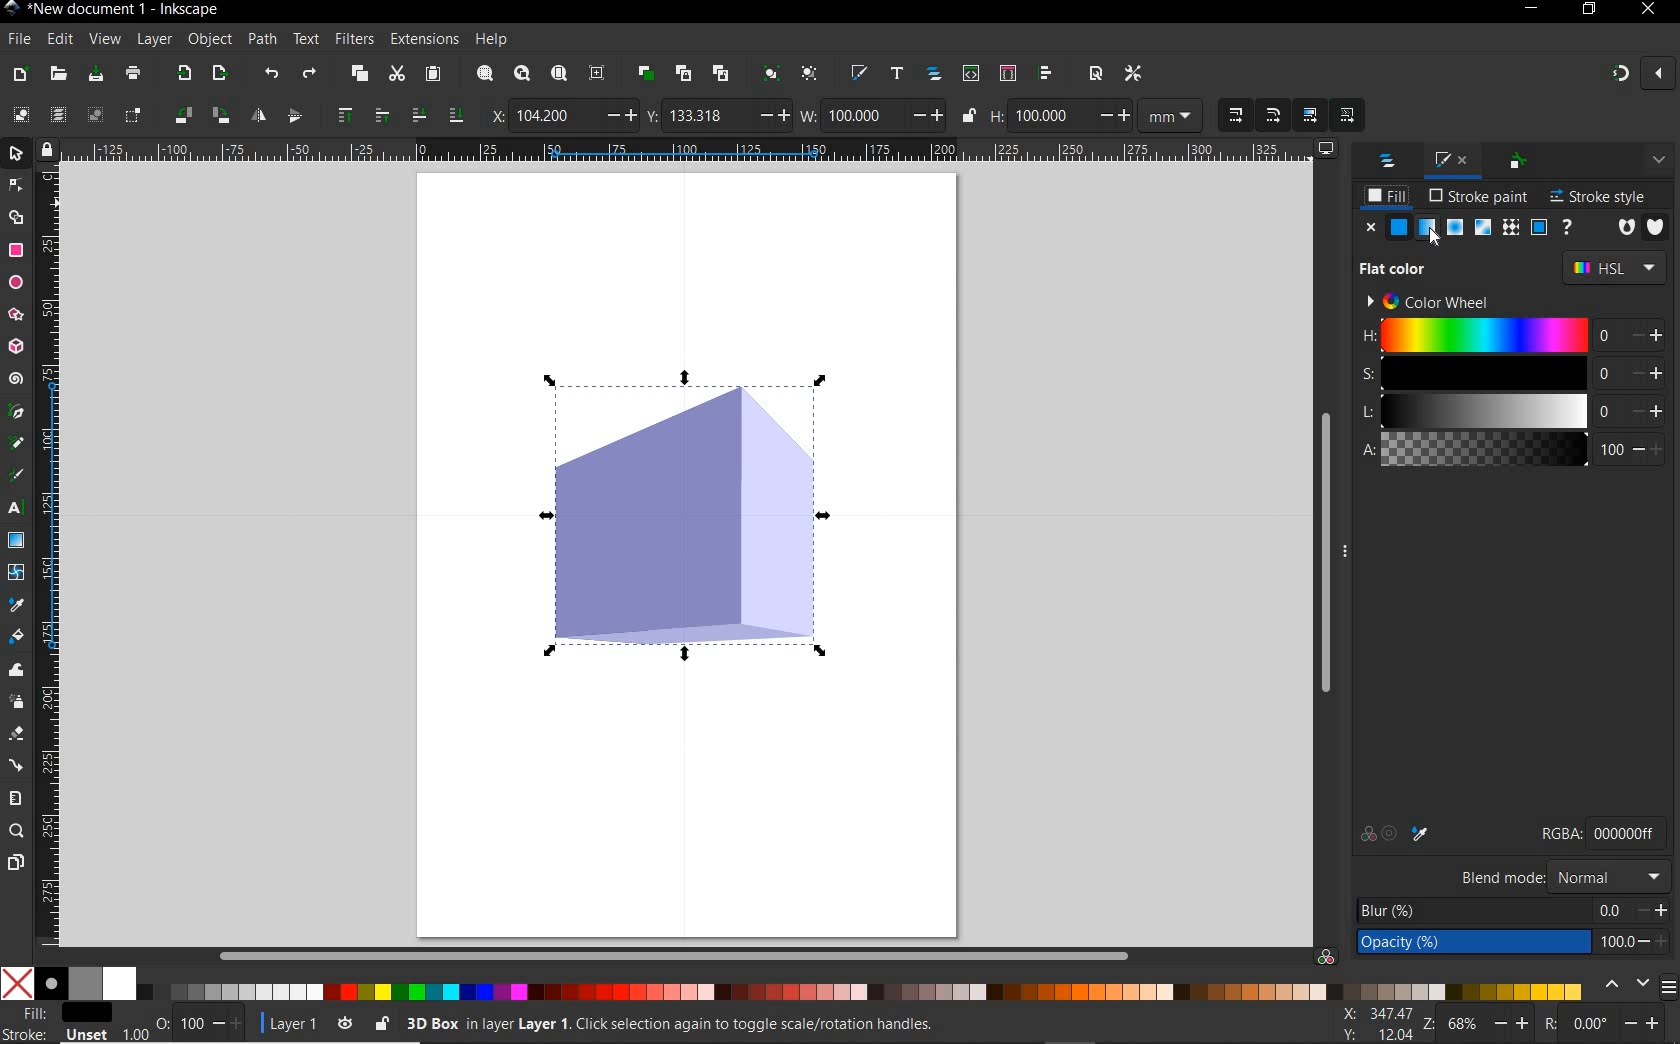  I want to click on COPY, so click(361, 76).